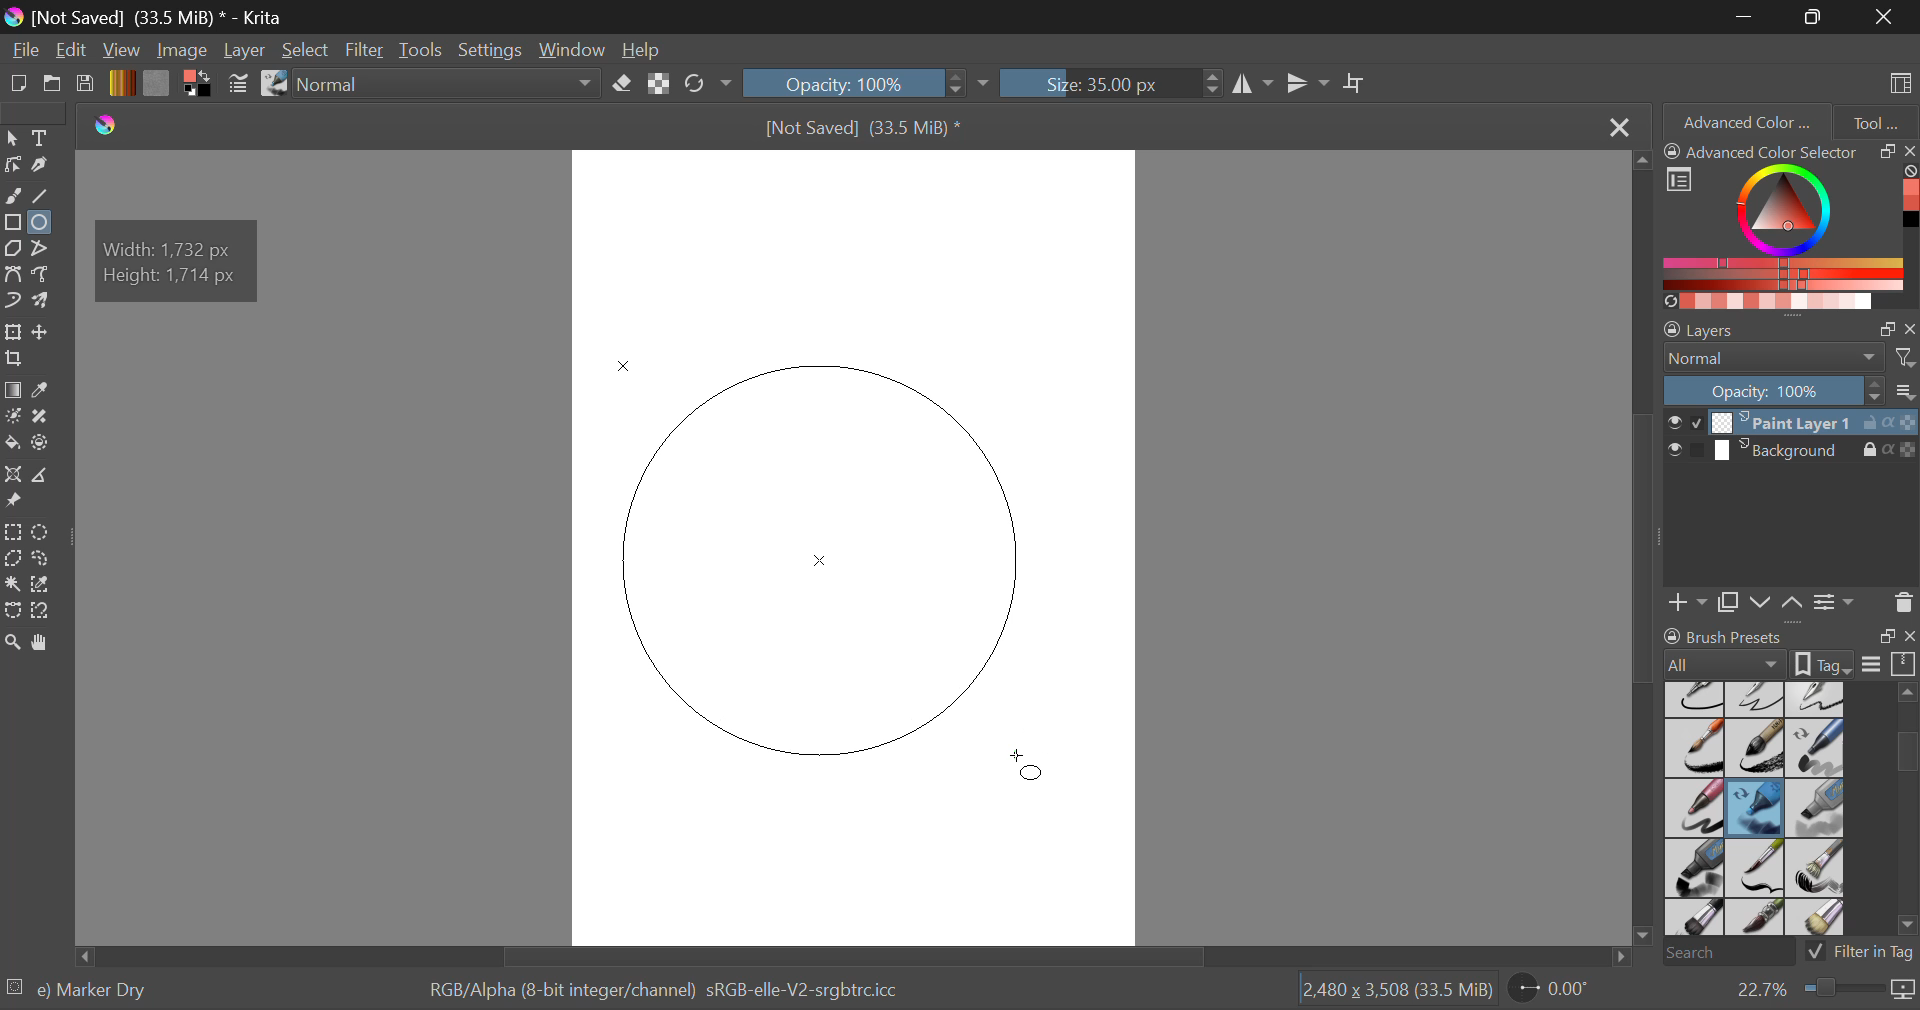  What do you see at coordinates (12, 165) in the screenshot?
I see `Edit Shapes Tool` at bounding box center [12, 165].